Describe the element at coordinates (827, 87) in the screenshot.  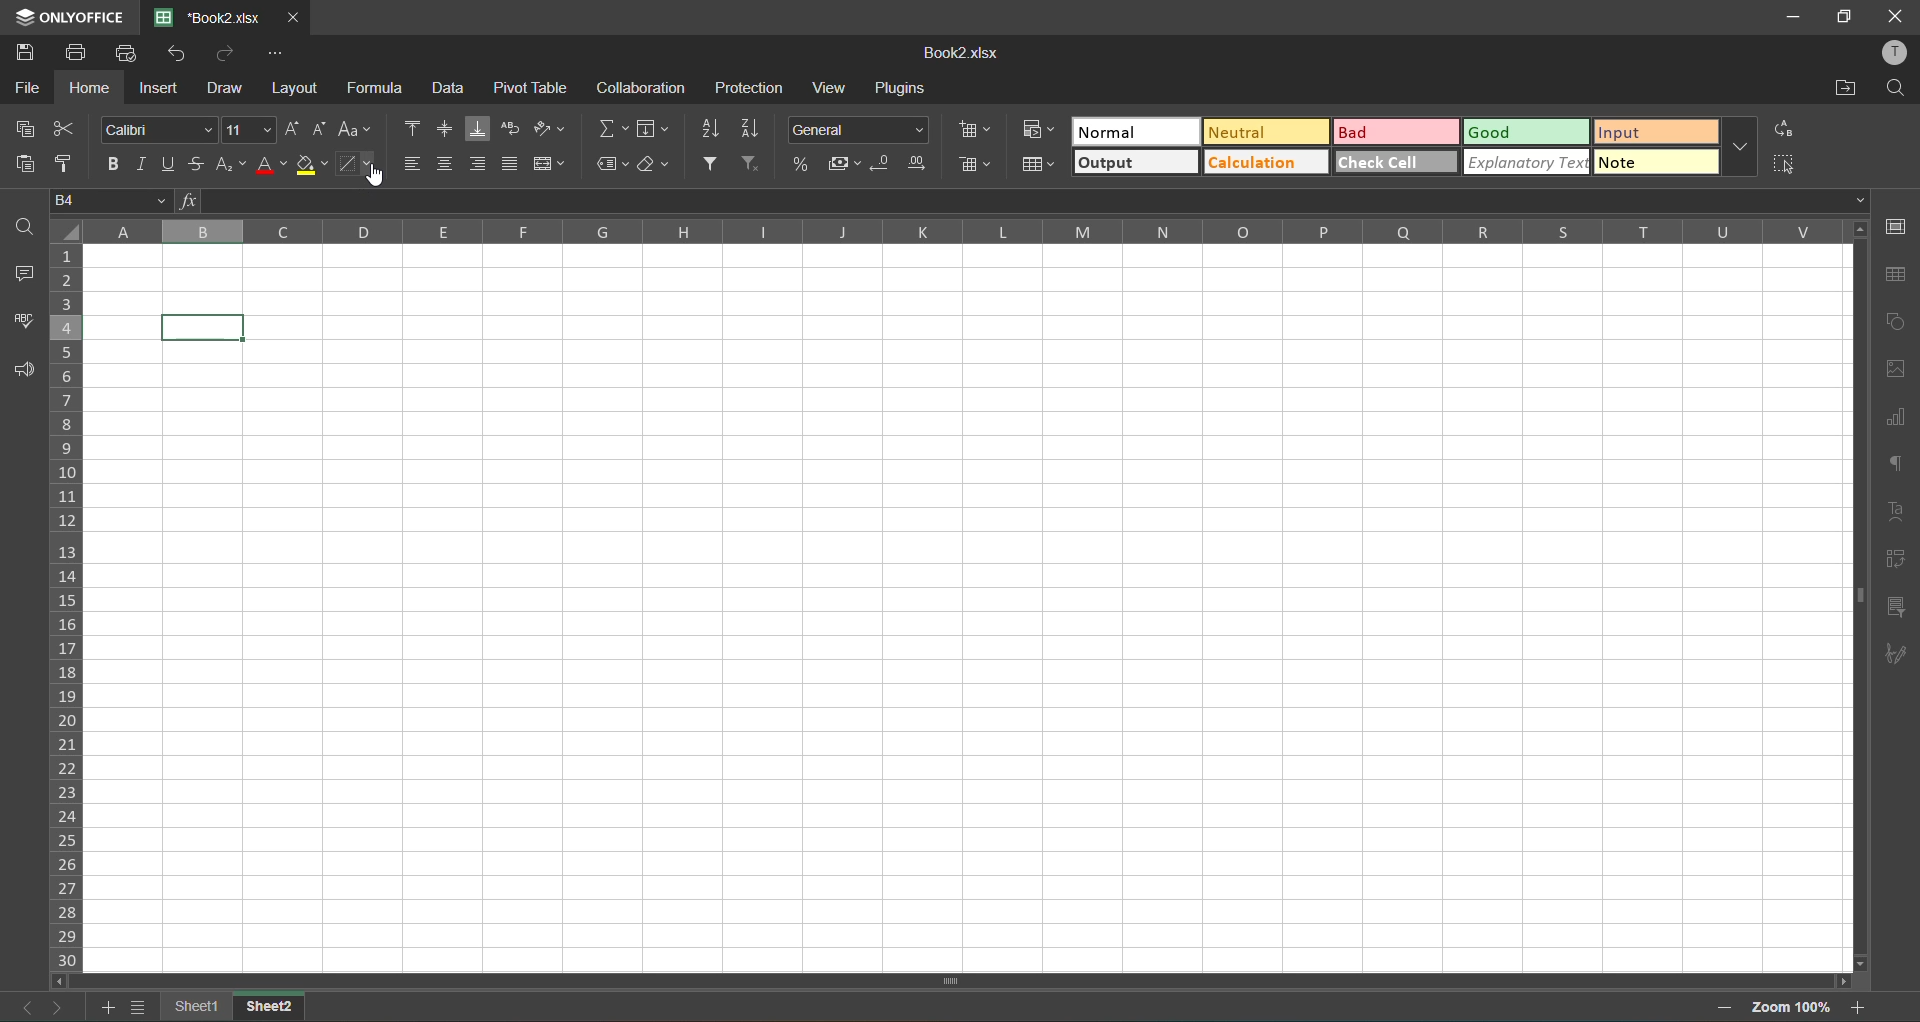
I see `view` at that location.